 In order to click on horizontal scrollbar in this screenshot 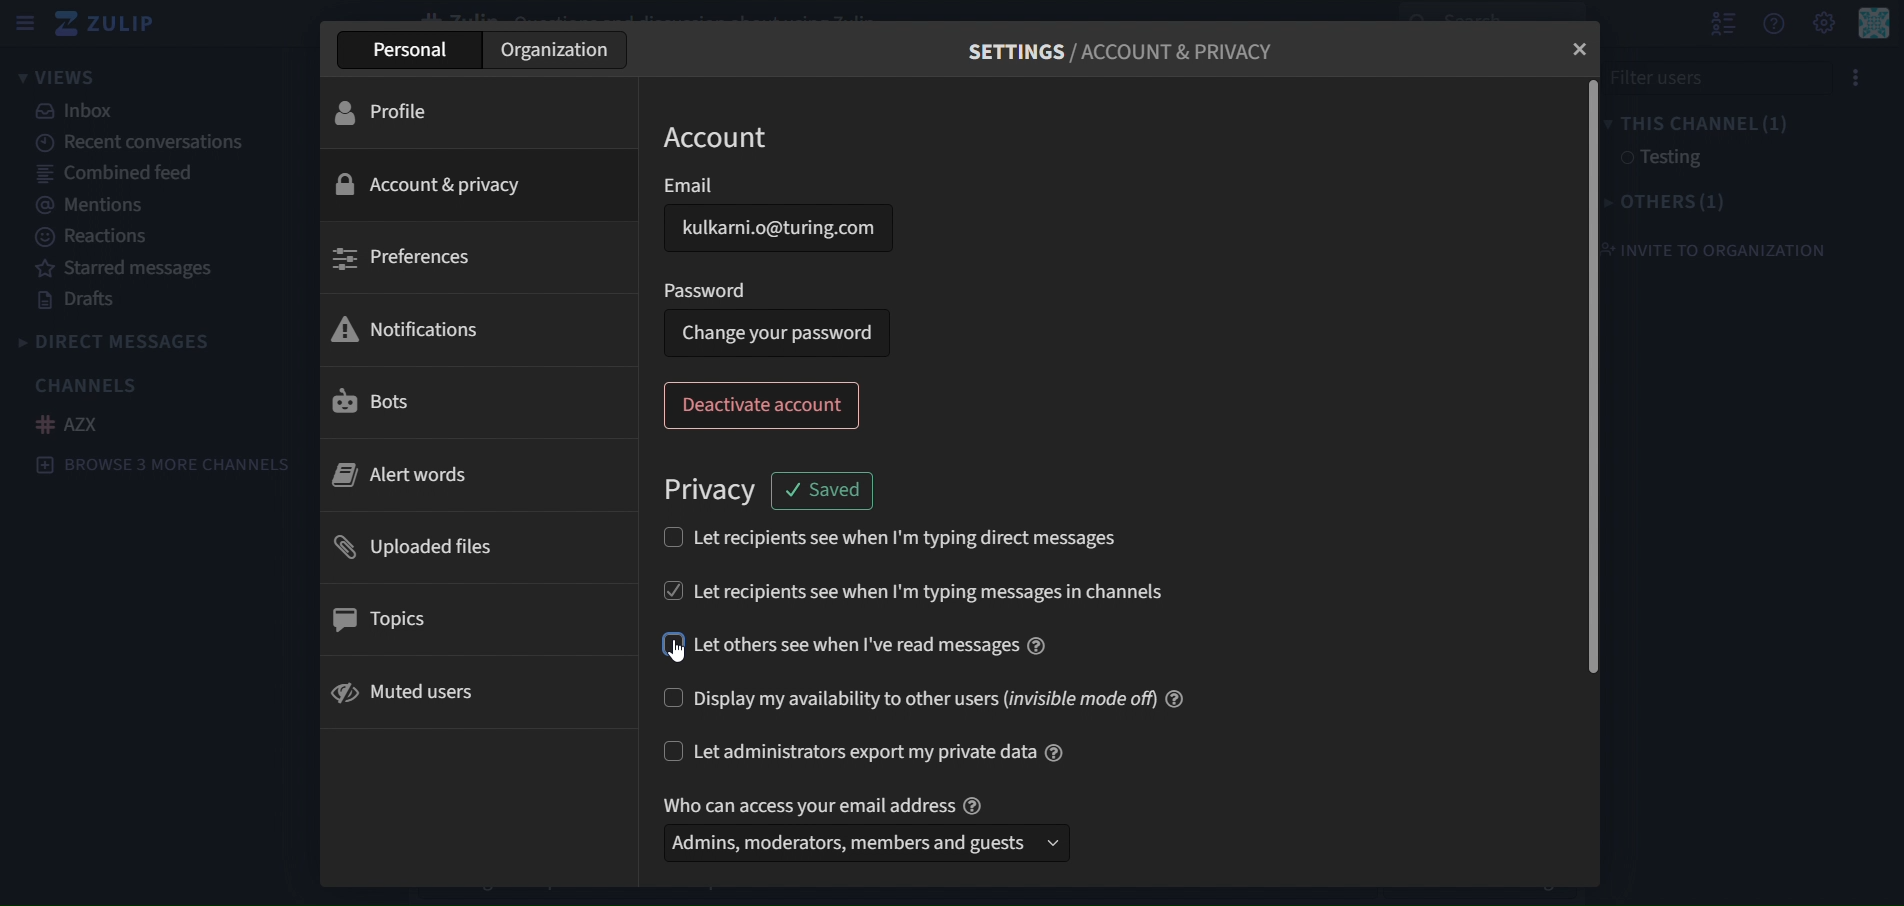, I will do `click(1589, 376)`.